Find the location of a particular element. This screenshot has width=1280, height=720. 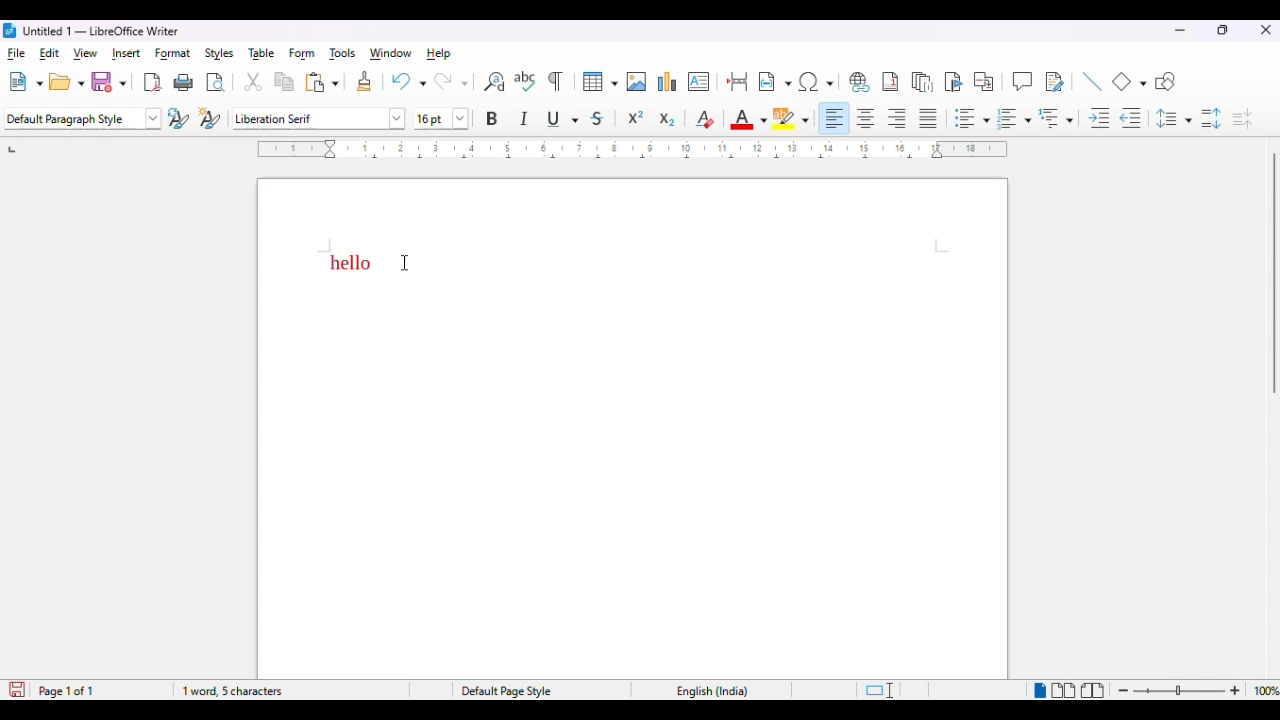

toggle print preview is located at coordinates (216, 84).